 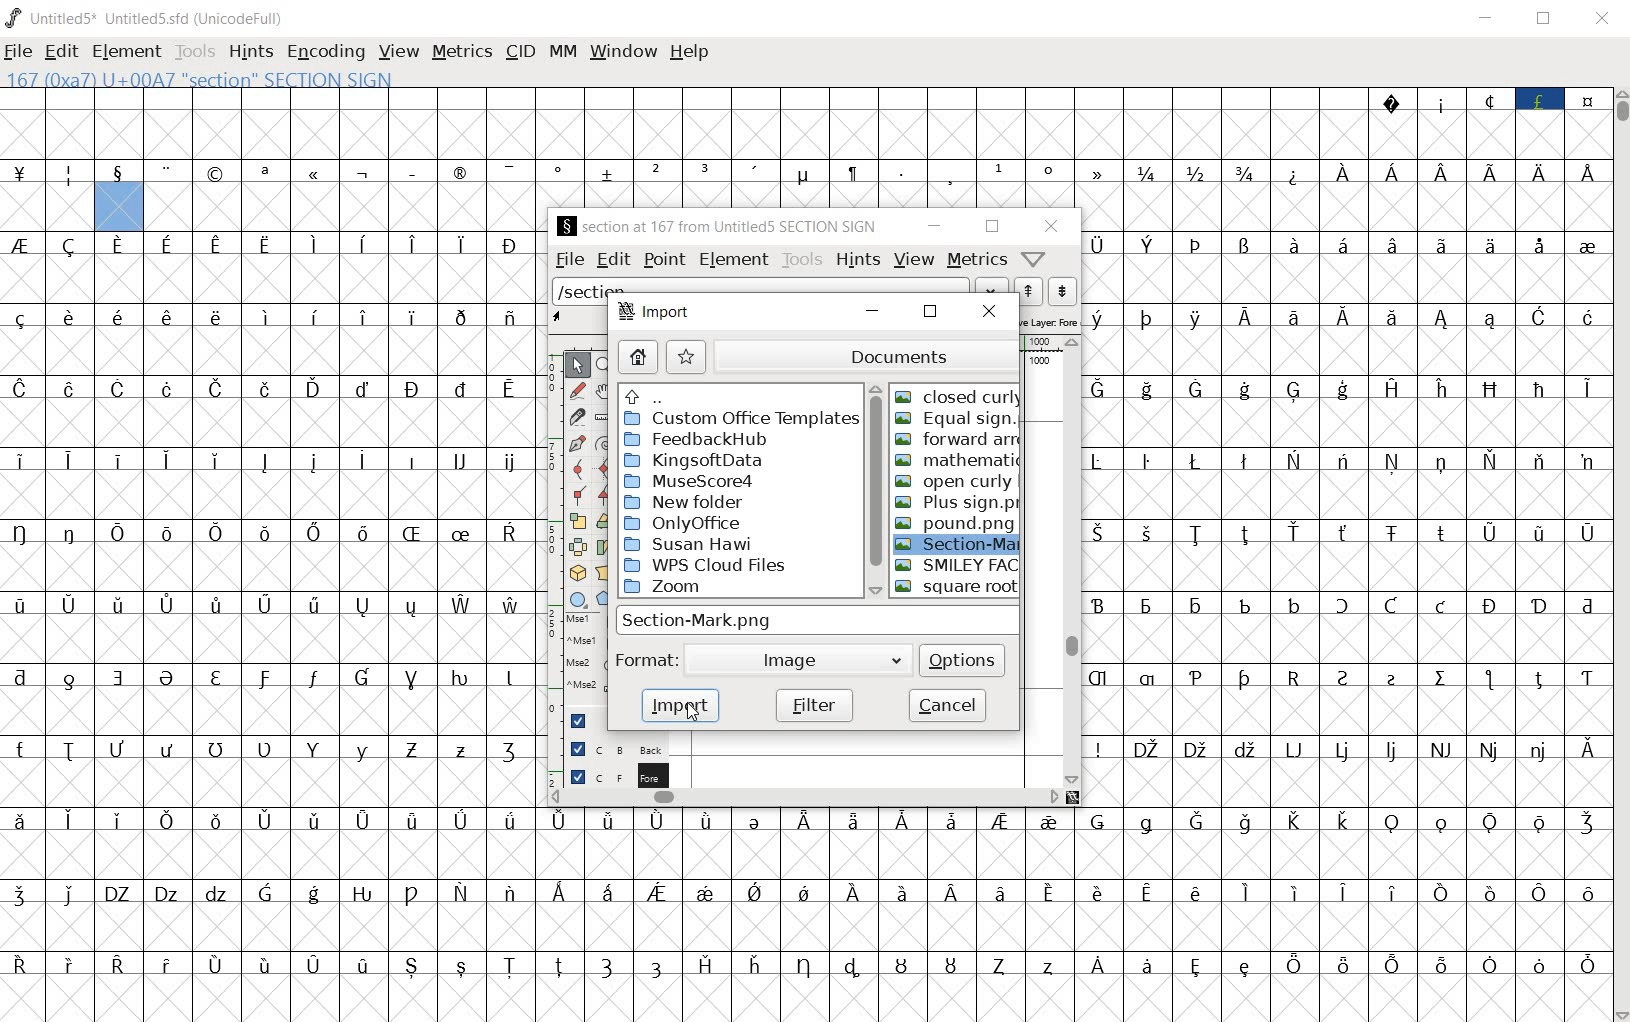 I want to click on special letters, so click(x=1345, y=748).